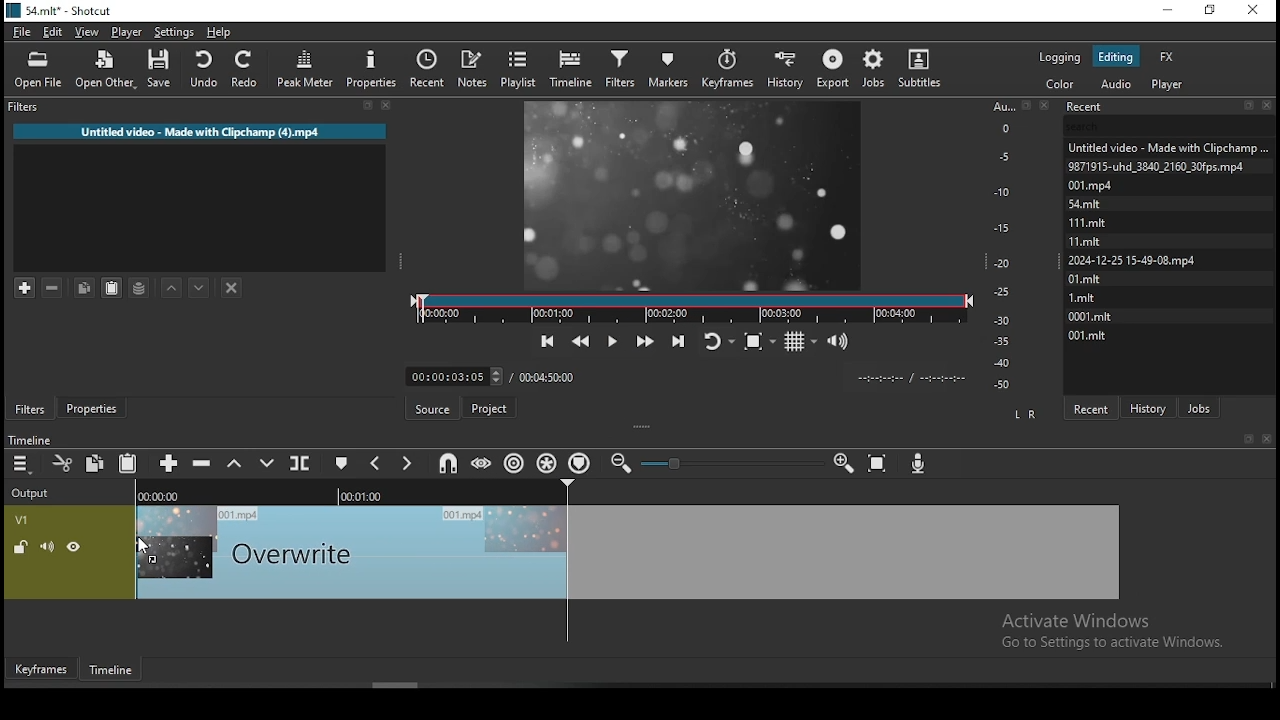  I want to click on jobs, so click(1201, 408).